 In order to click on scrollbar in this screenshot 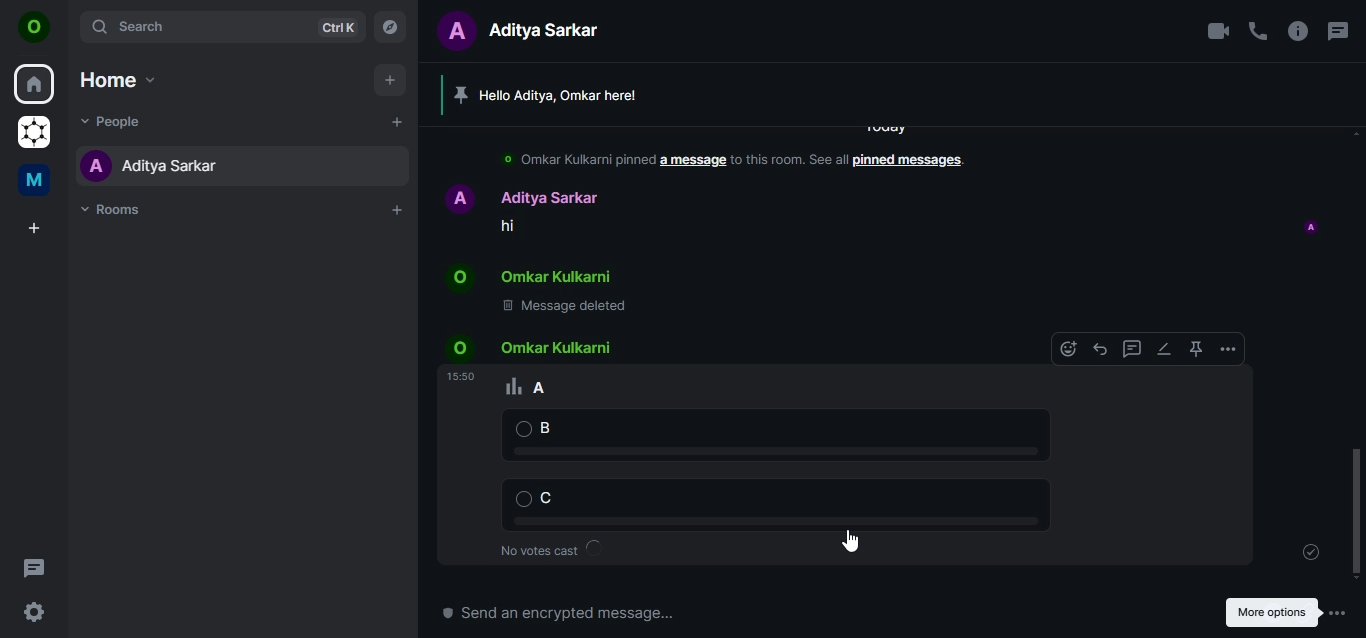, I will do `click(1357, 508)`.